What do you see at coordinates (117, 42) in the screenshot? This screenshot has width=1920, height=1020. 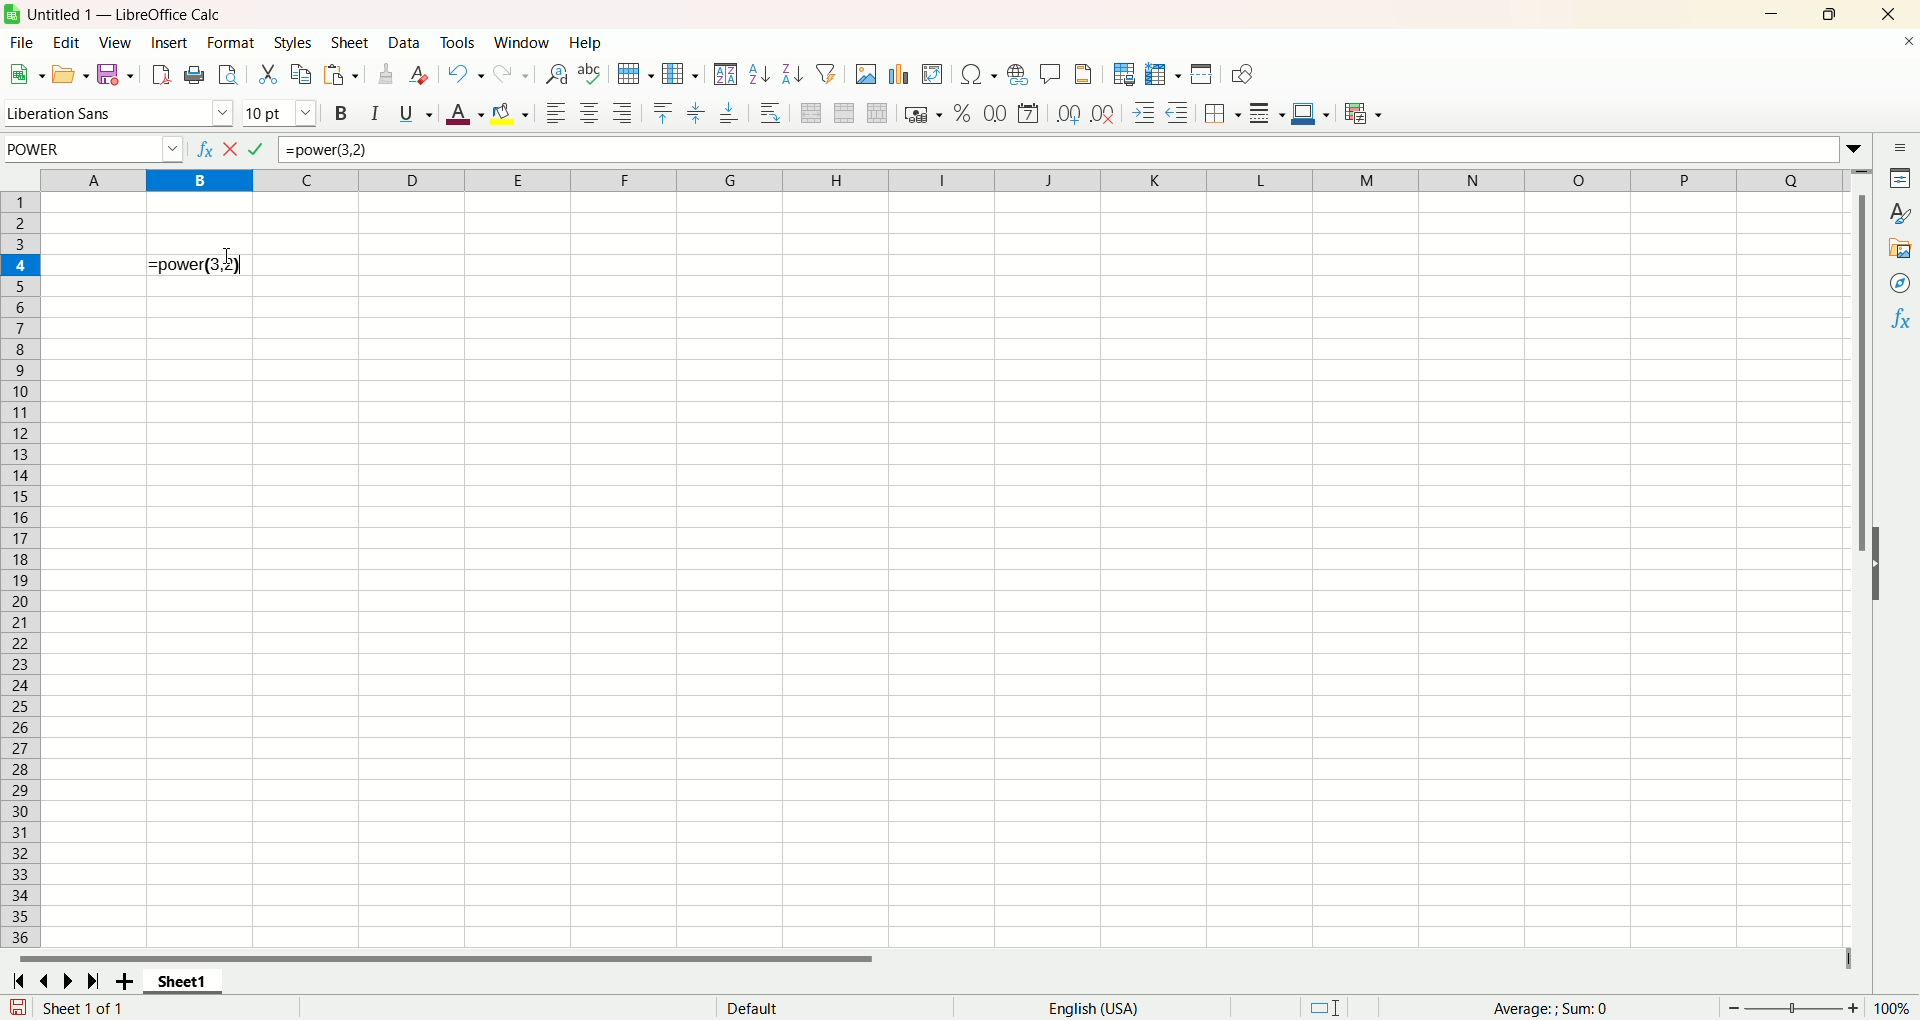 I see `view` at bounding box center [117, 42].